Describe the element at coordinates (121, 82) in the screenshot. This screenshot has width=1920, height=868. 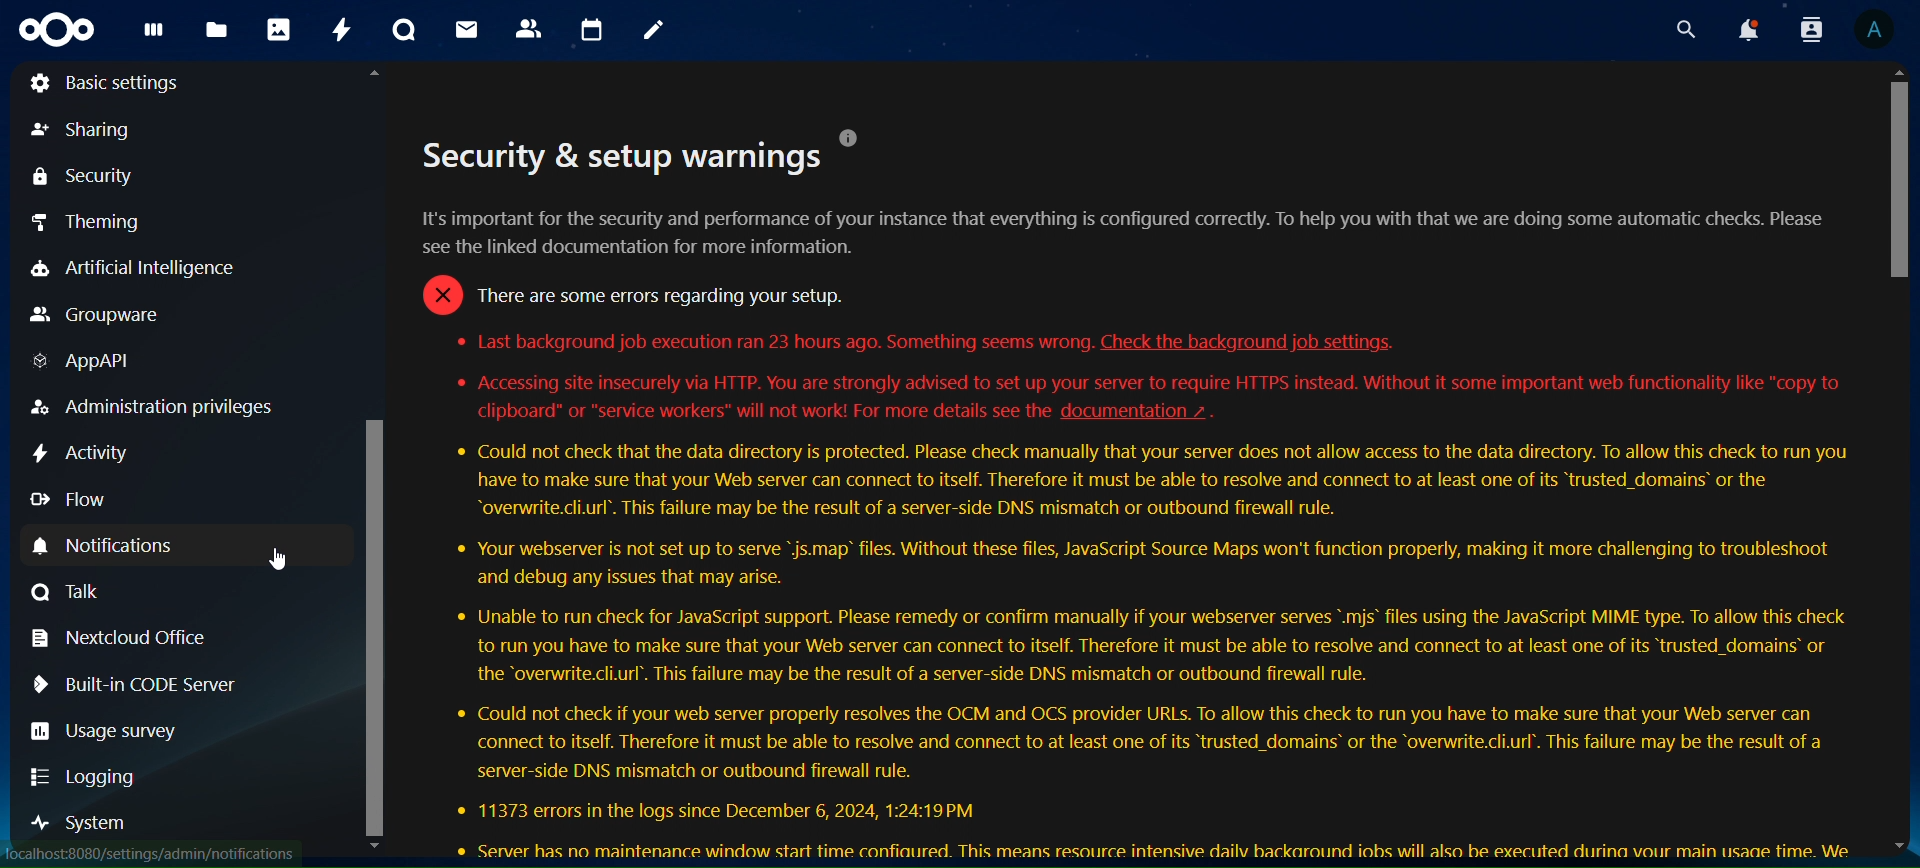
I see `basic settings` at that location.